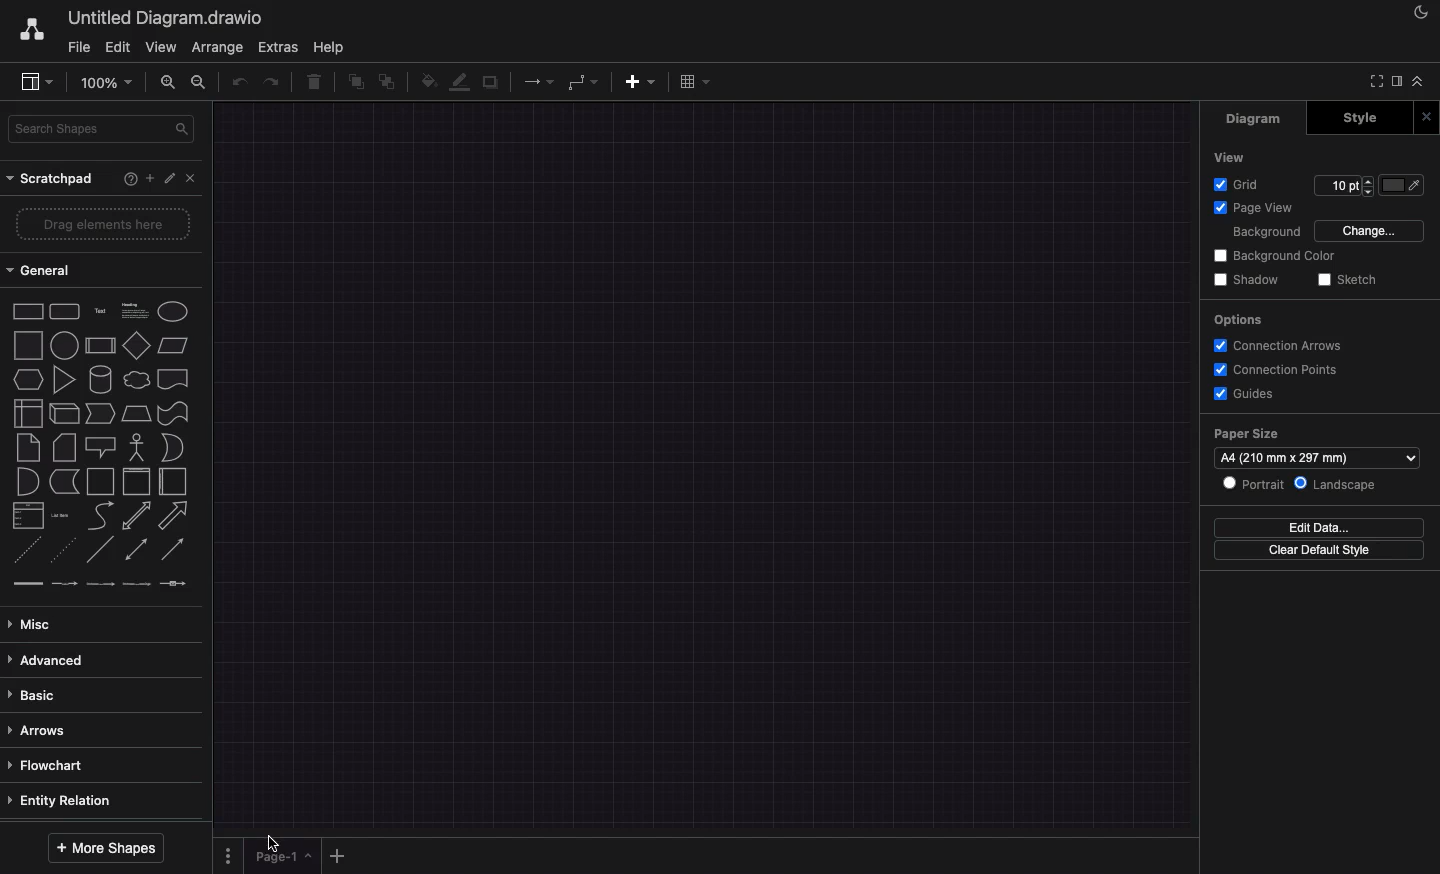  What do you see at coordinates (1277, 255) in the screenshot?
I see `background color` at bounding box center [1277, 255].